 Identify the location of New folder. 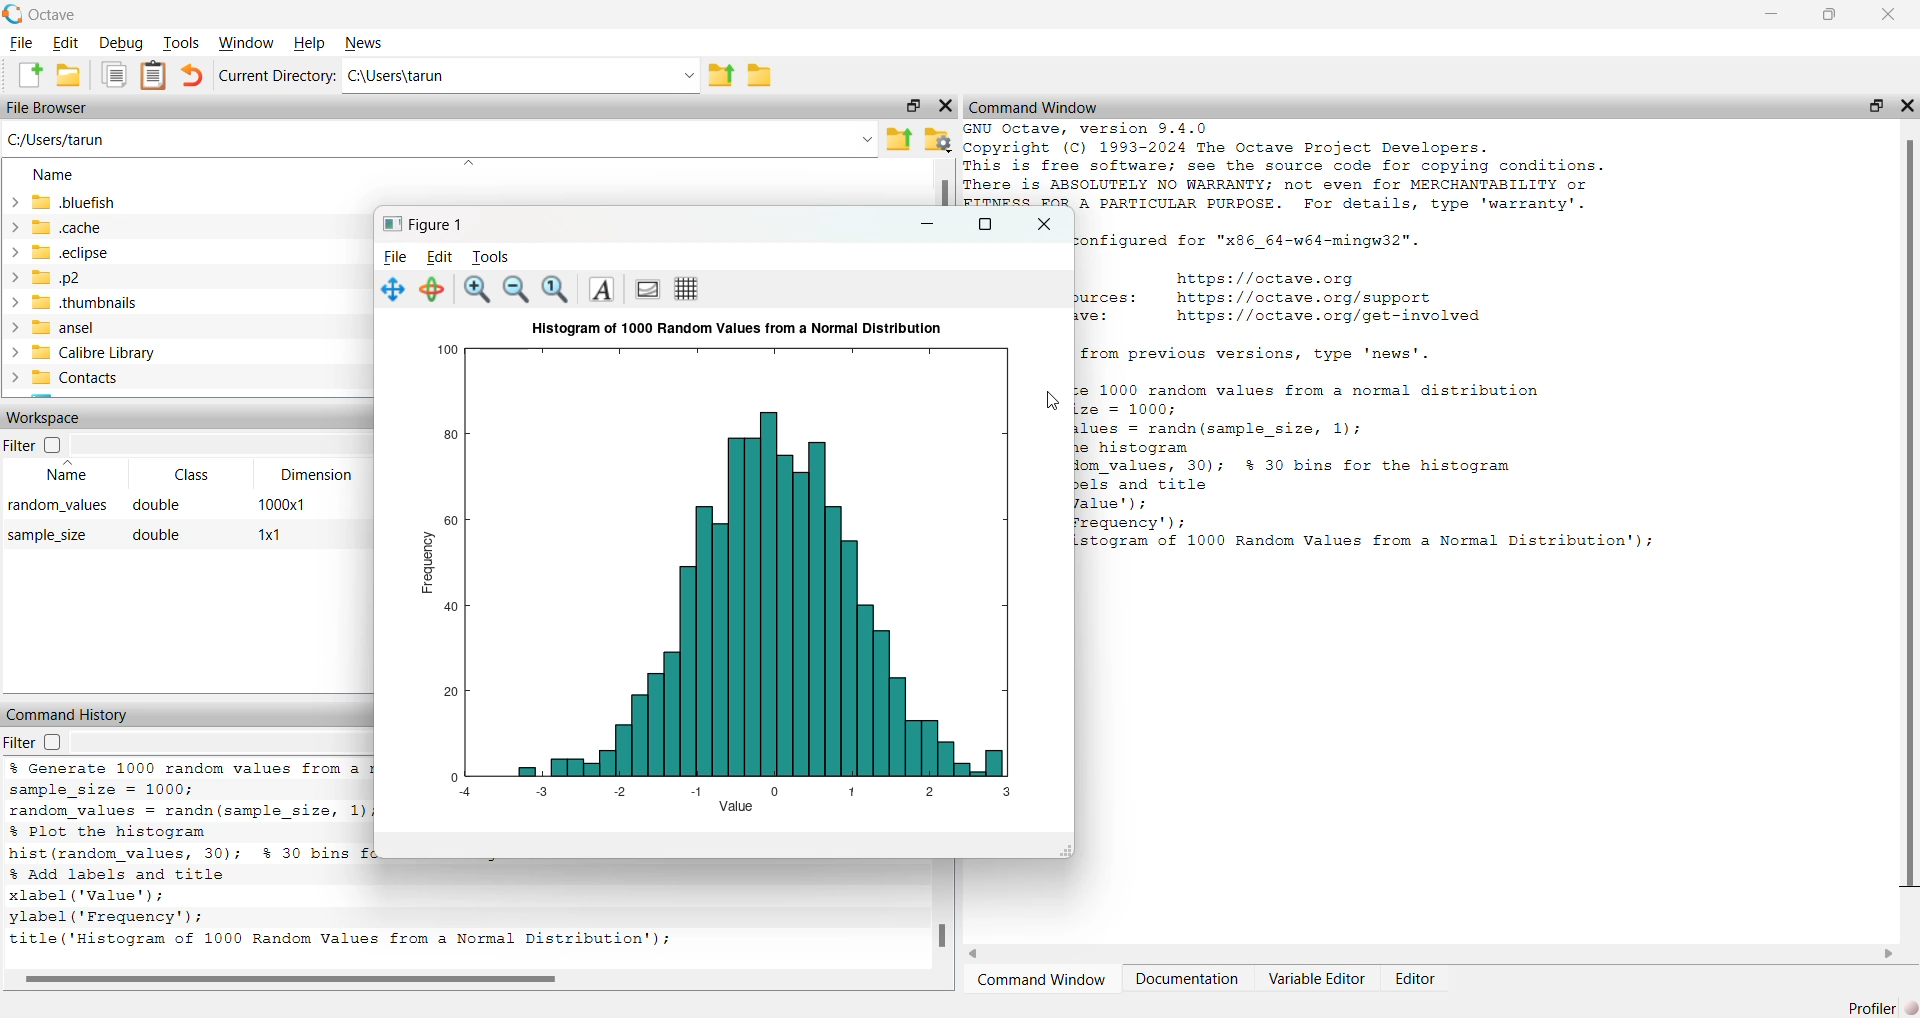
(68, 75).